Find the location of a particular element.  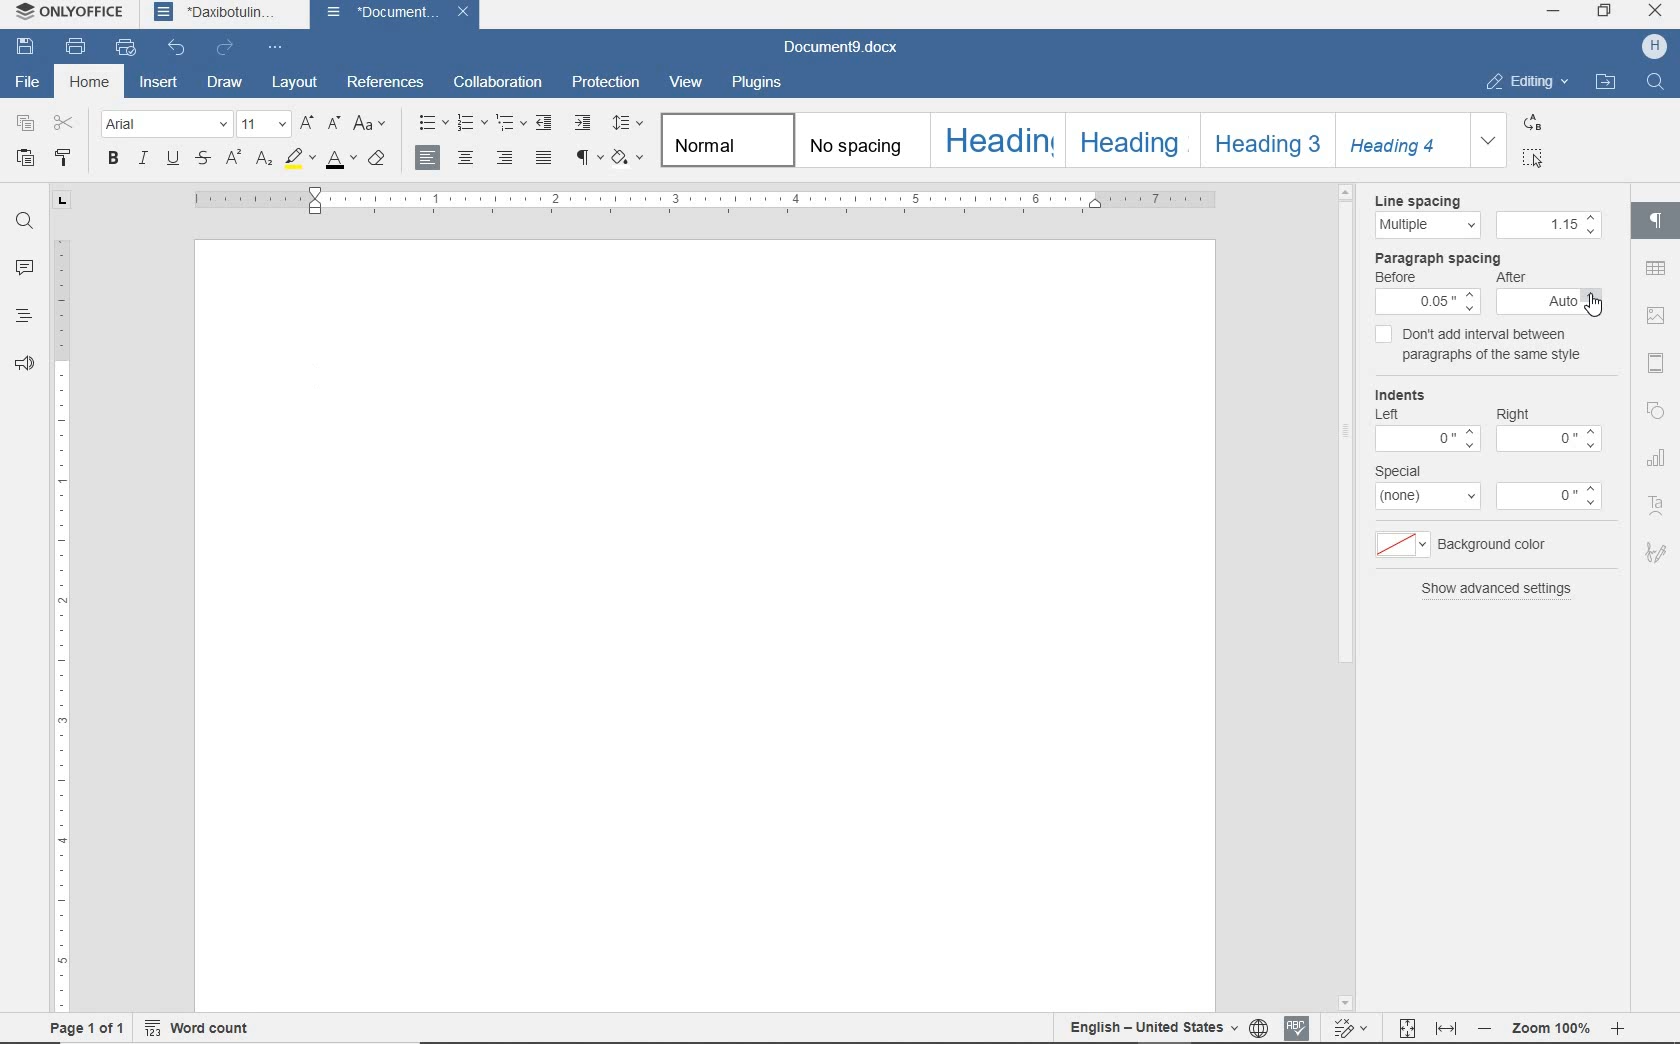

before is located at coordinates (1396, 277).